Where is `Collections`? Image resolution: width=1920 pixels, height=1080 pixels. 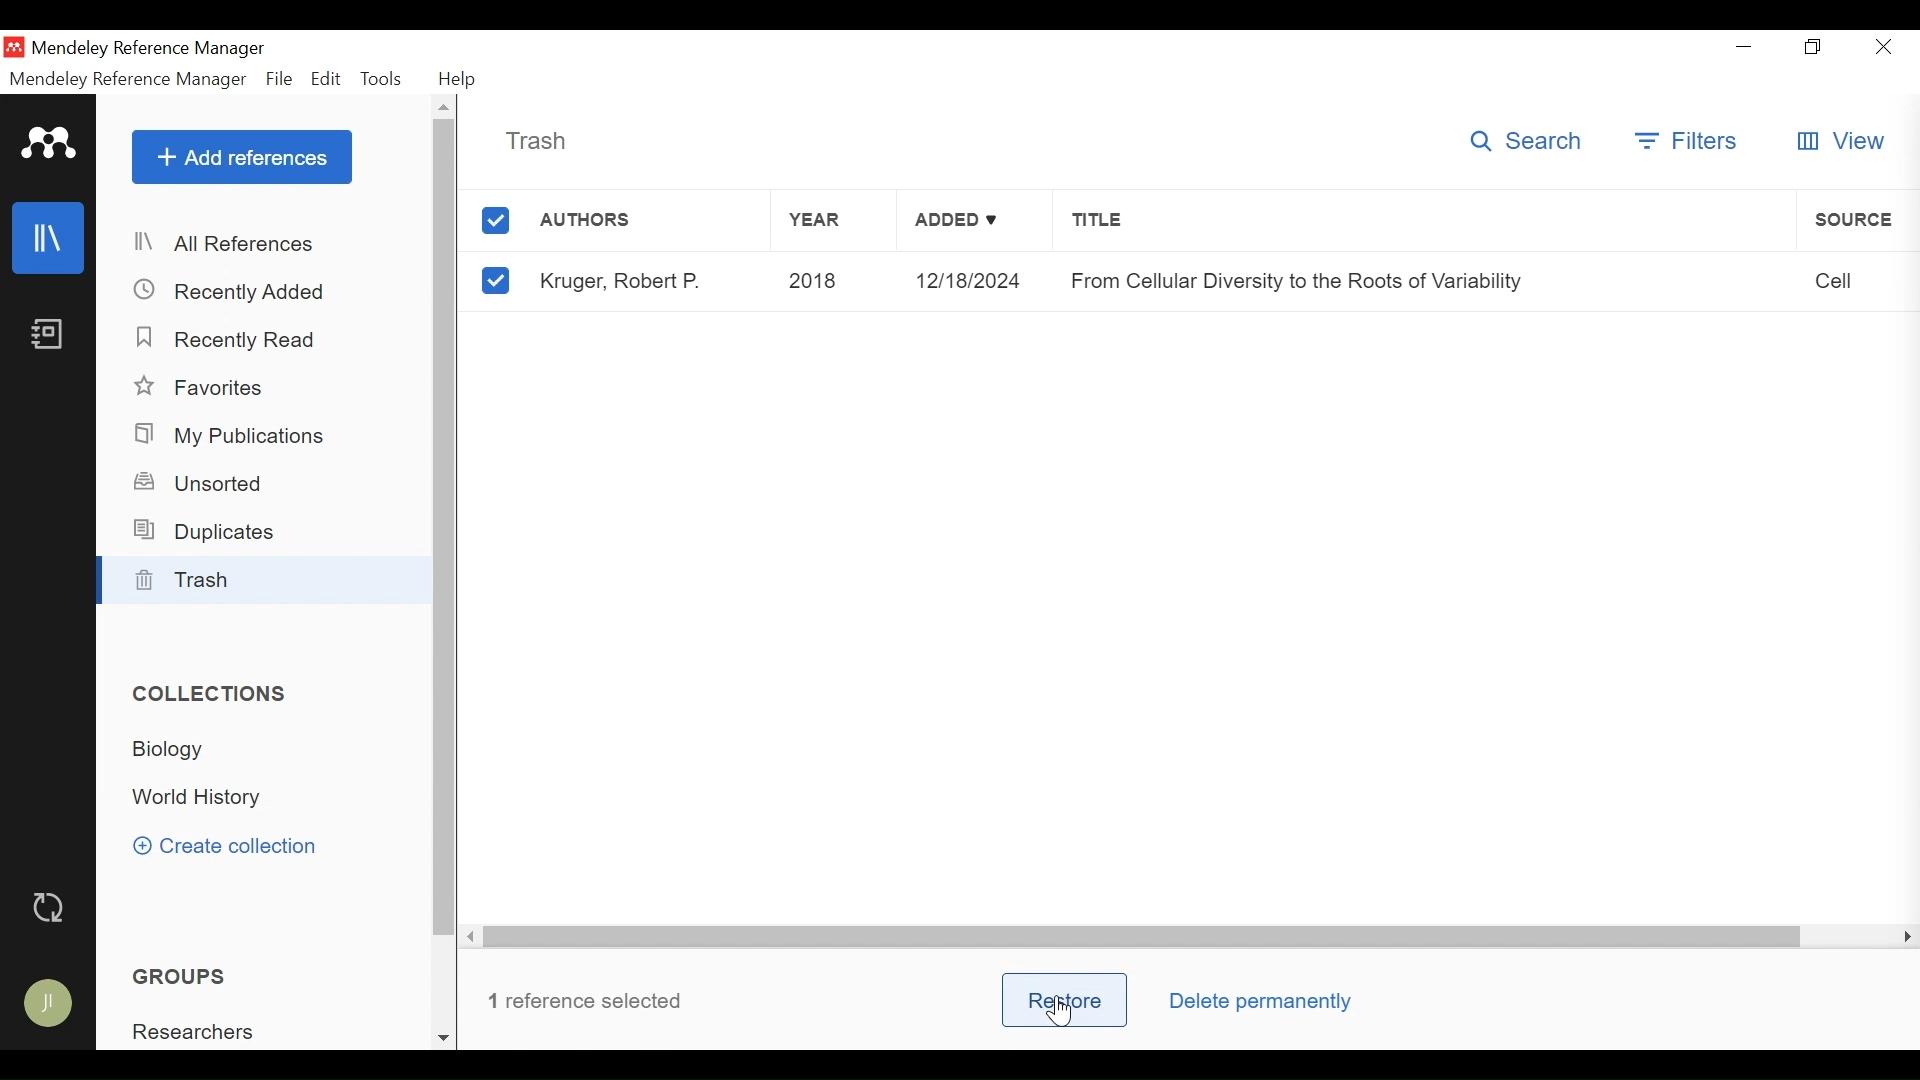
Collections is located at coordinates (214, 694).